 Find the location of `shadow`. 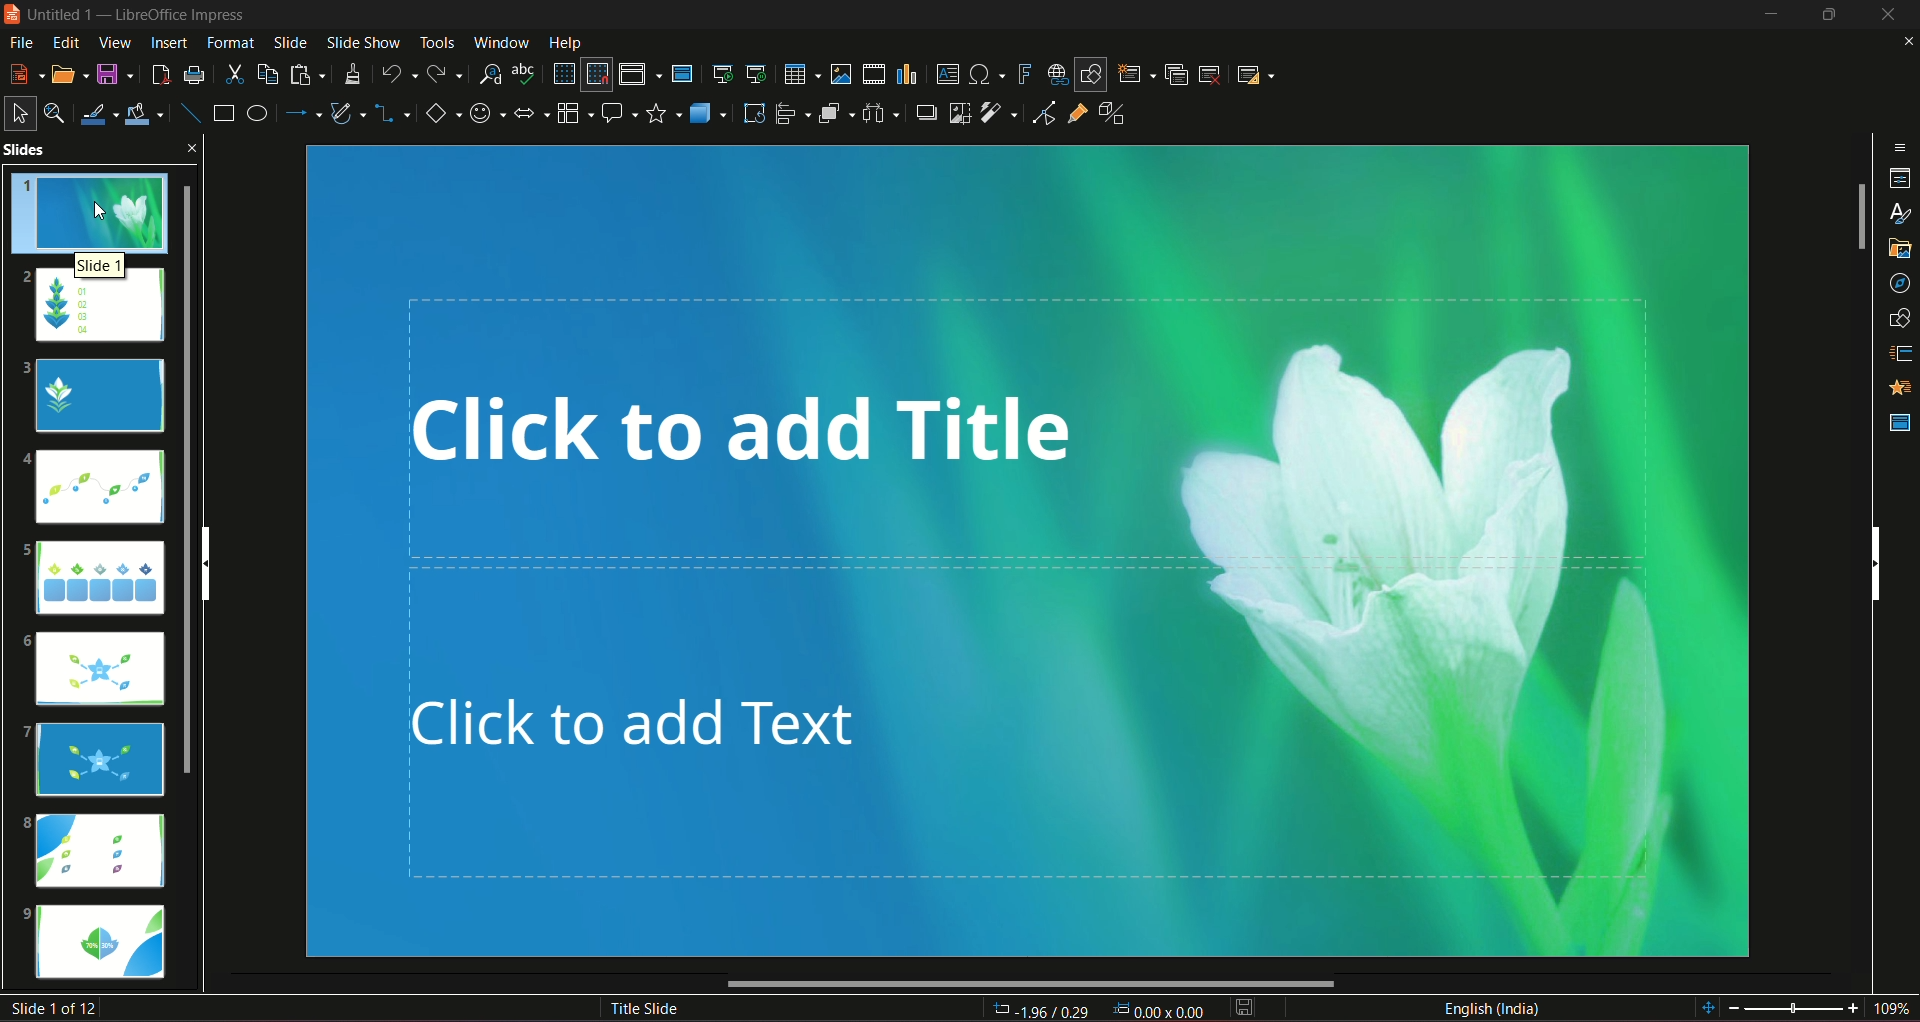

shadow is located at coordinates (926, 113).